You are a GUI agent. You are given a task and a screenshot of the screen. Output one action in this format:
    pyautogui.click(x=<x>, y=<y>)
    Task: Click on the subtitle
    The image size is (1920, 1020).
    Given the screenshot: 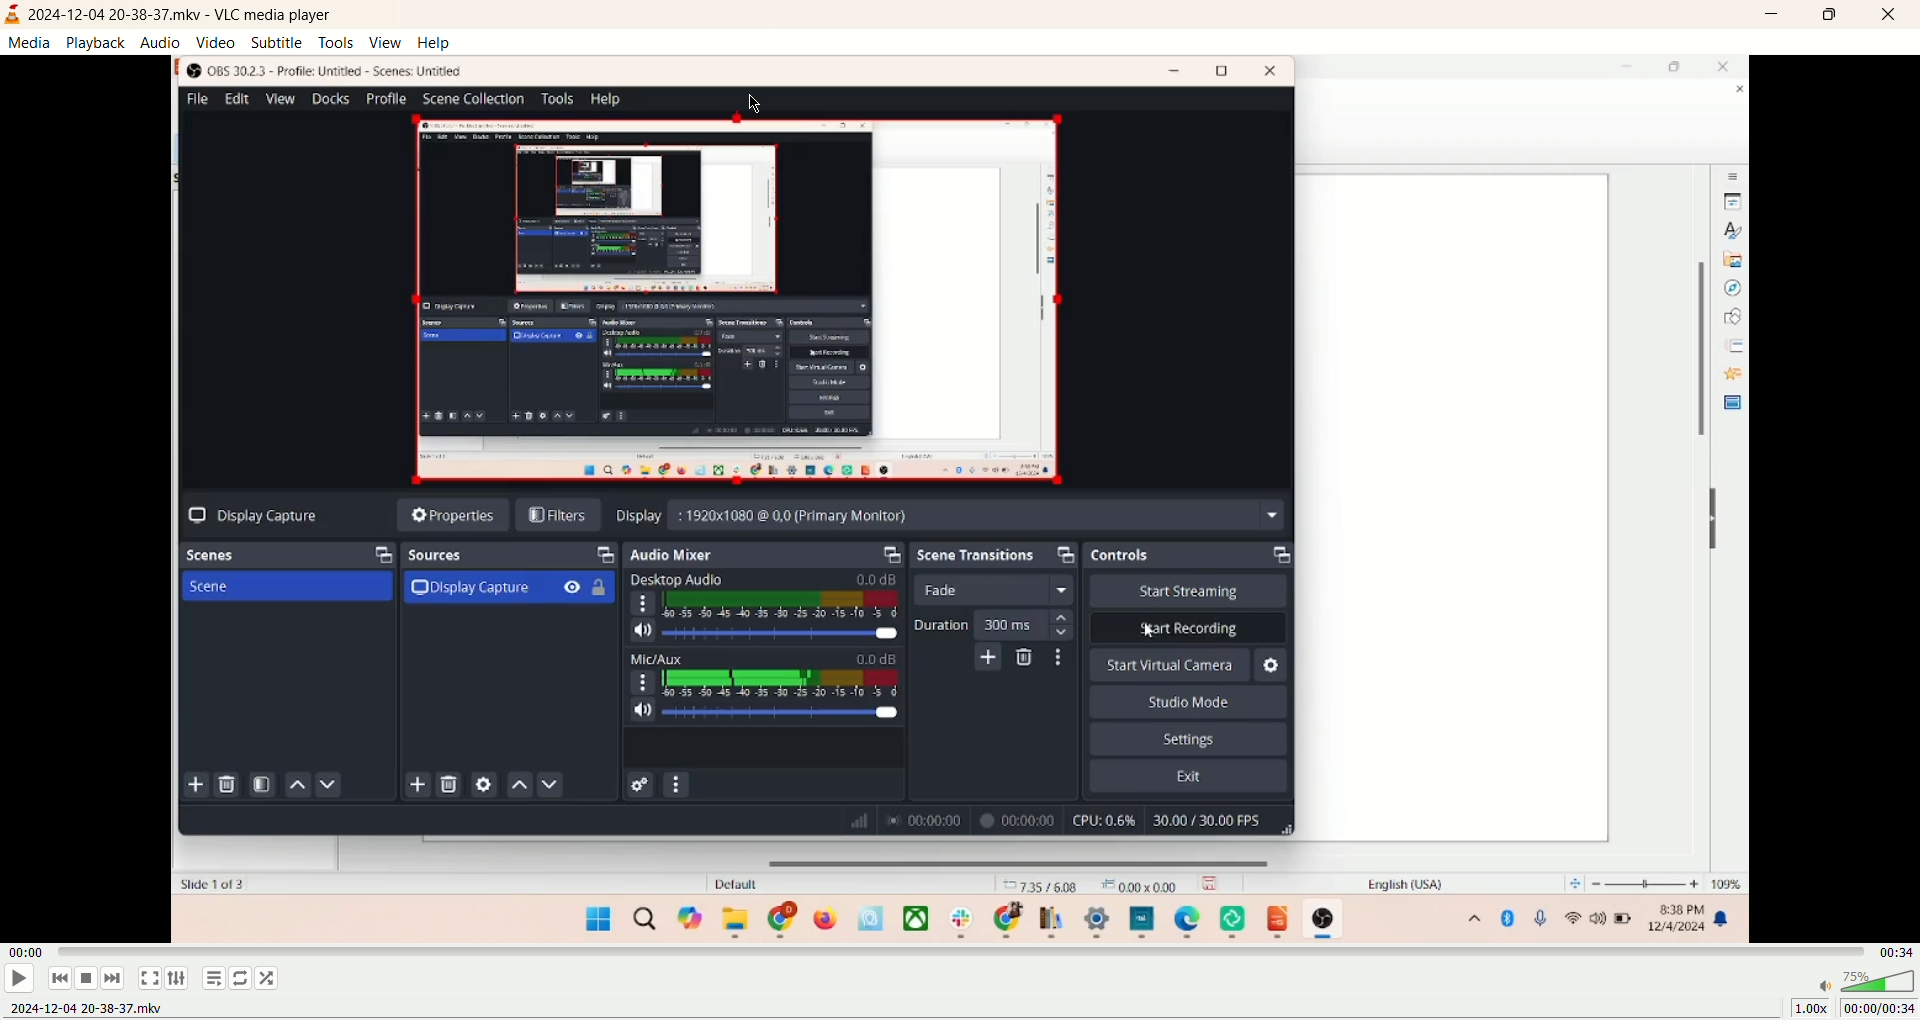 What is the action you would take?
    pyautogui.click(x=275, y=41)
    